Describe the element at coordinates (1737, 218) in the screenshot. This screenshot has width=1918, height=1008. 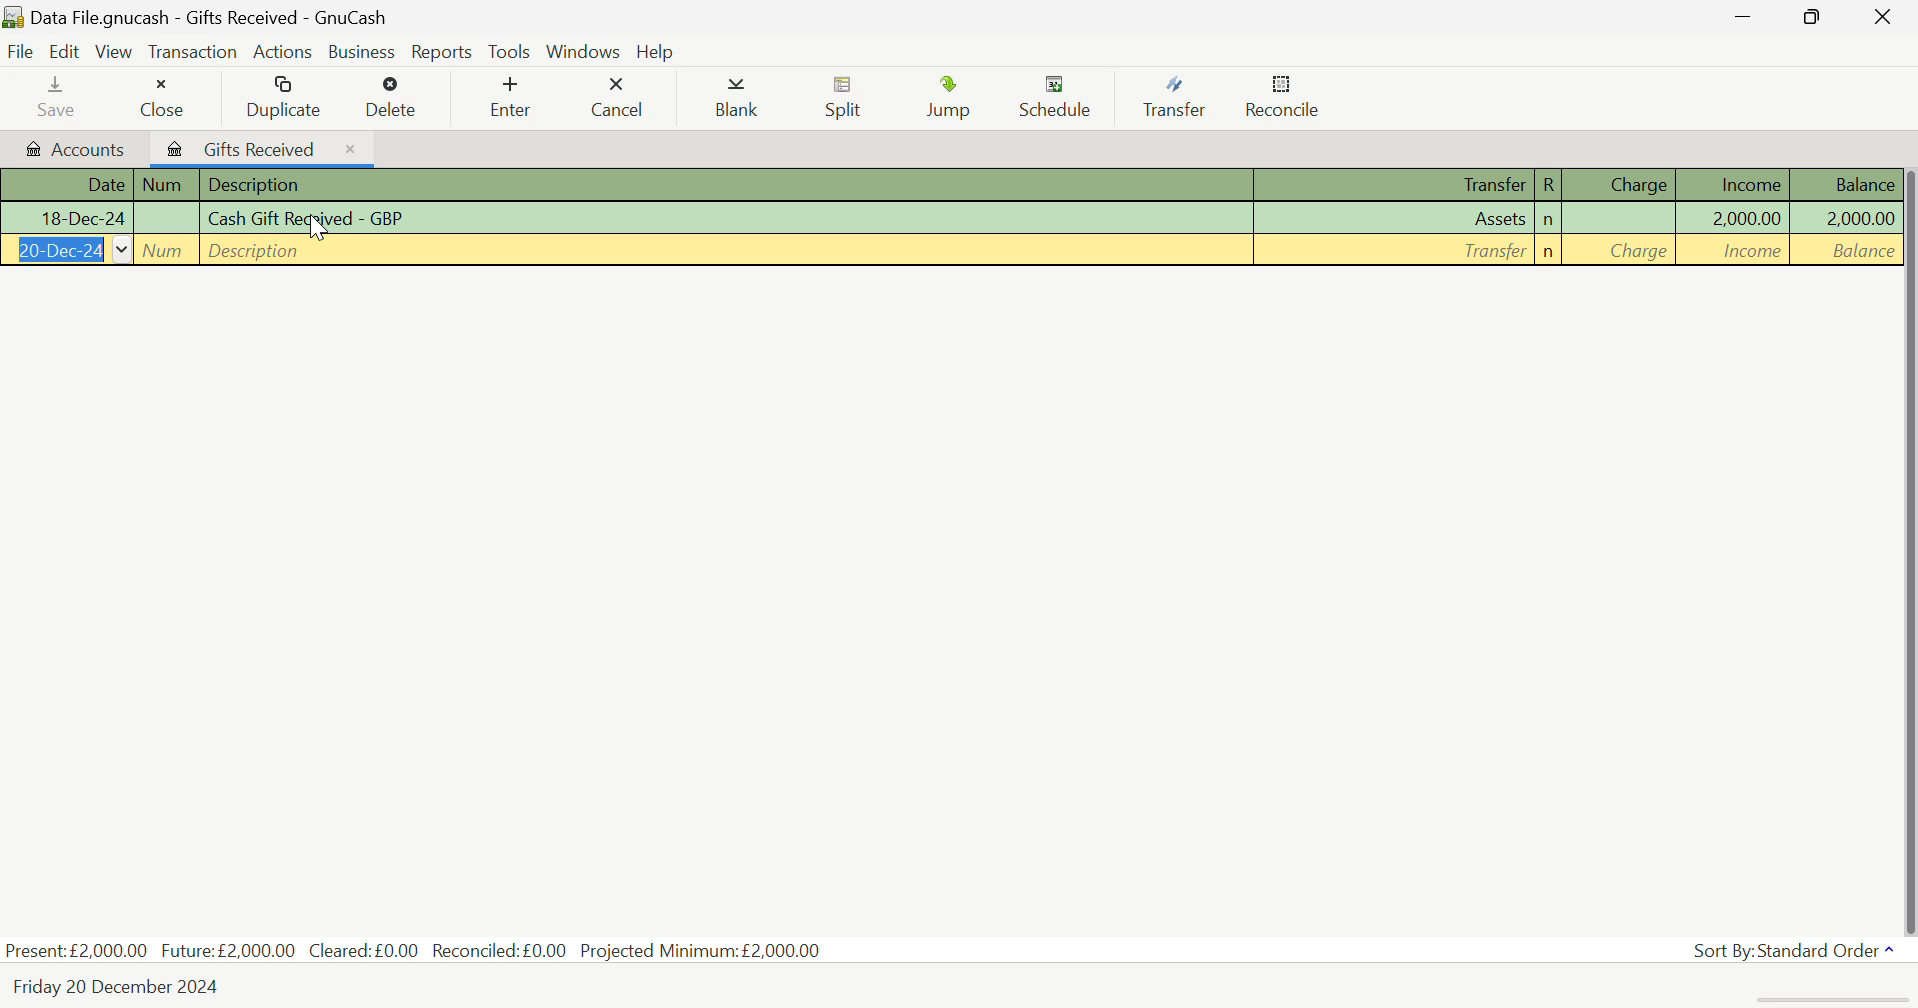
I see `Income` at that location.